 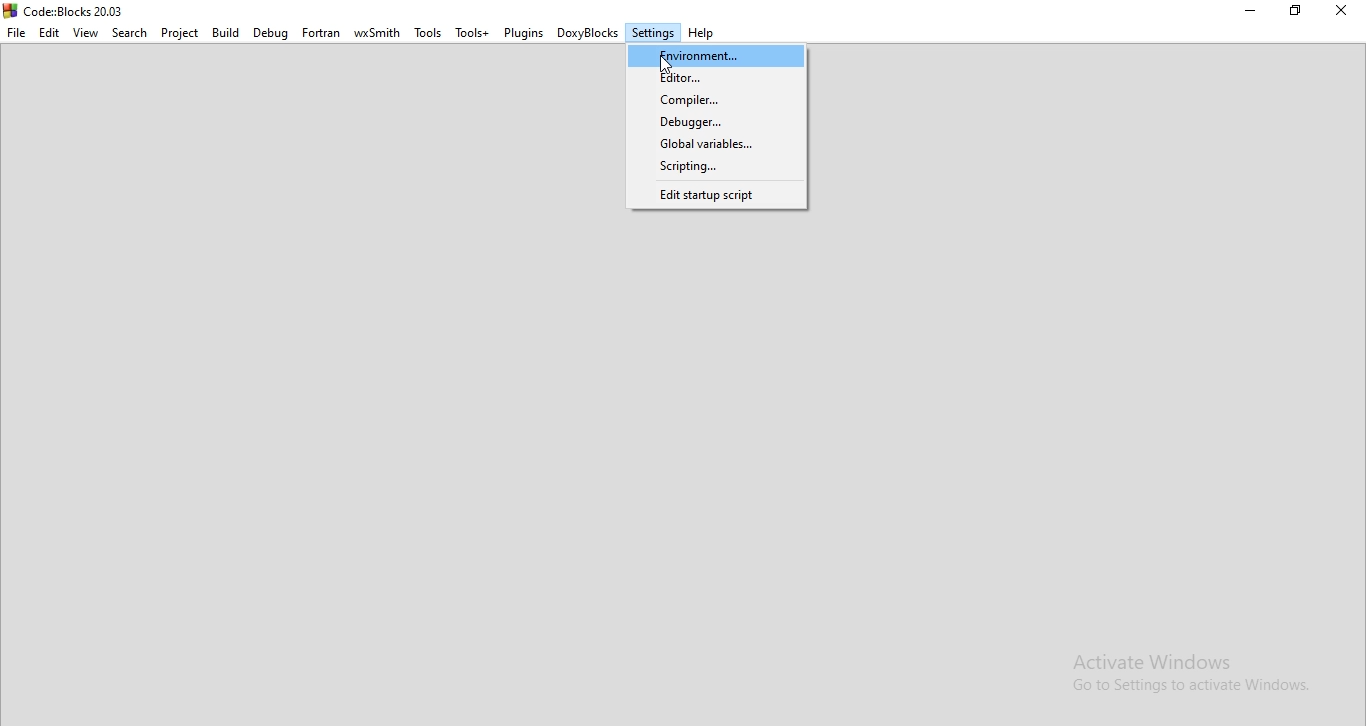 I want to click on Project, so click(x=183, y=33).